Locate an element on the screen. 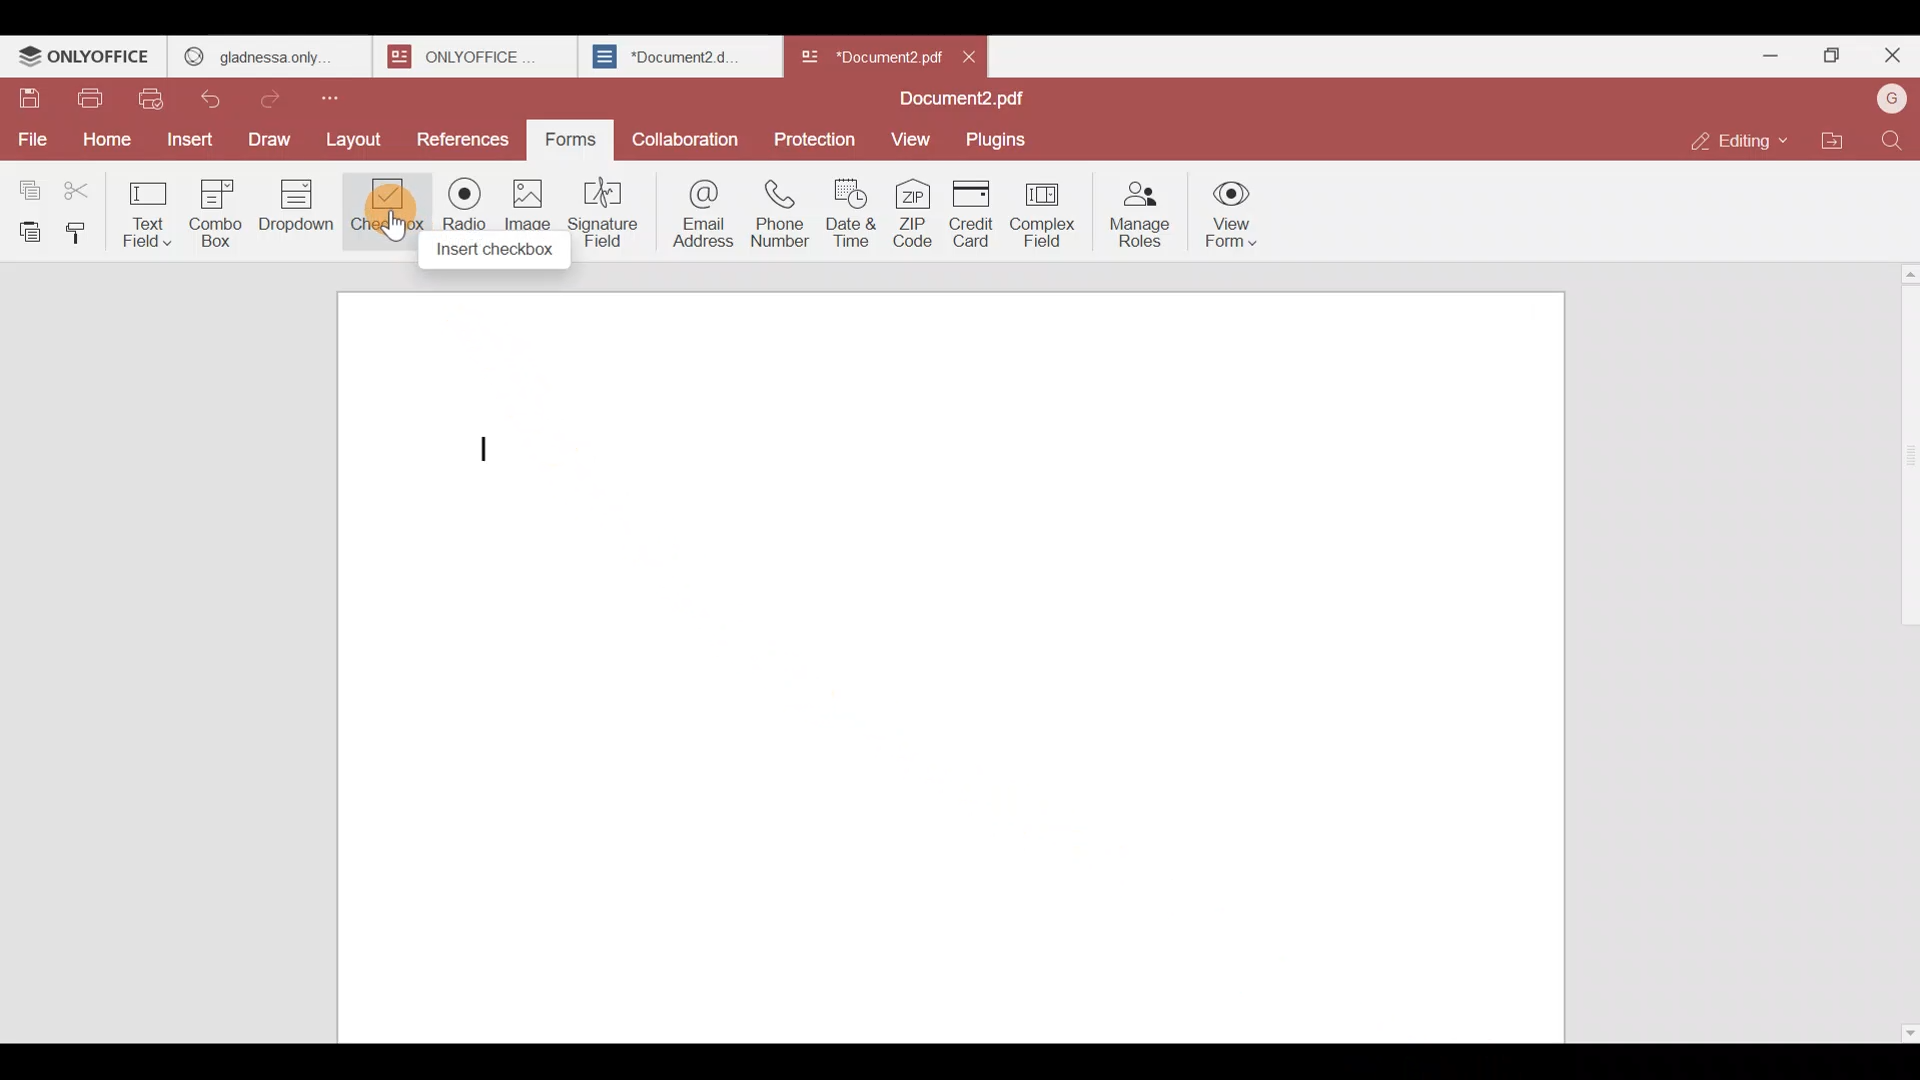  Close is located at coordinates (978, 55).